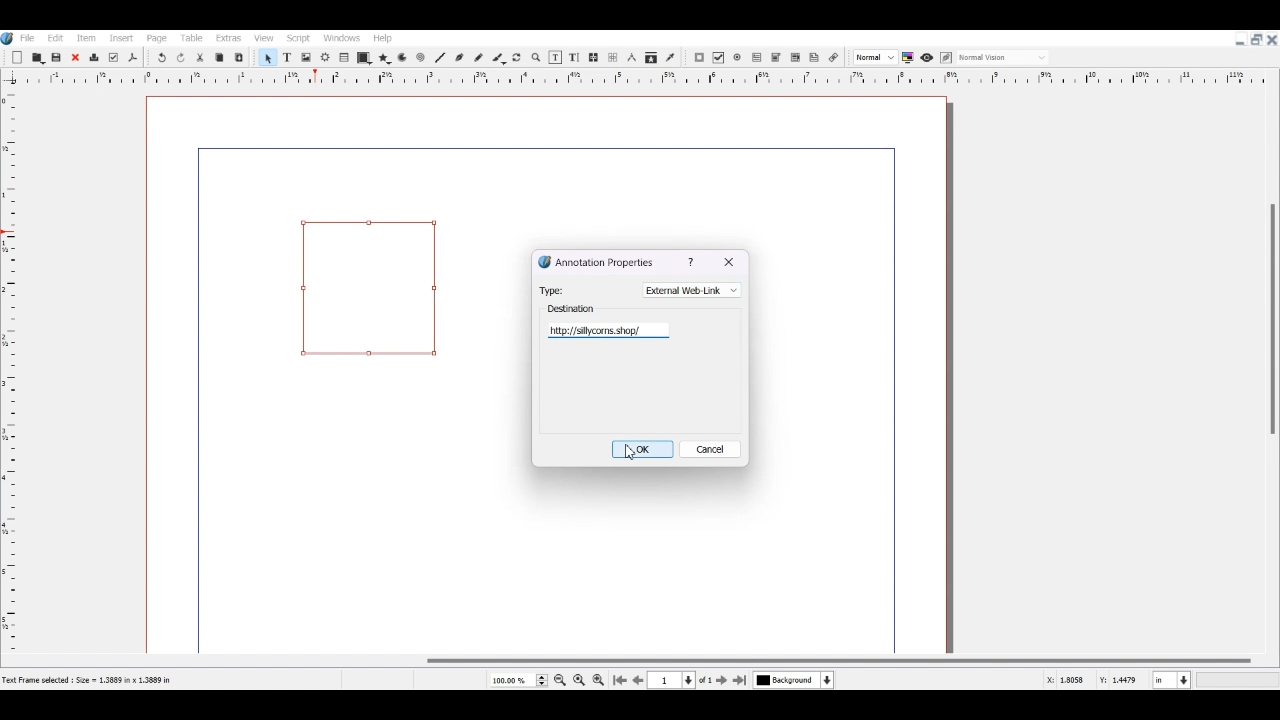  Describe the element at coordinates (598, 679) in the screenshot. I see `Zoom in` at that location.